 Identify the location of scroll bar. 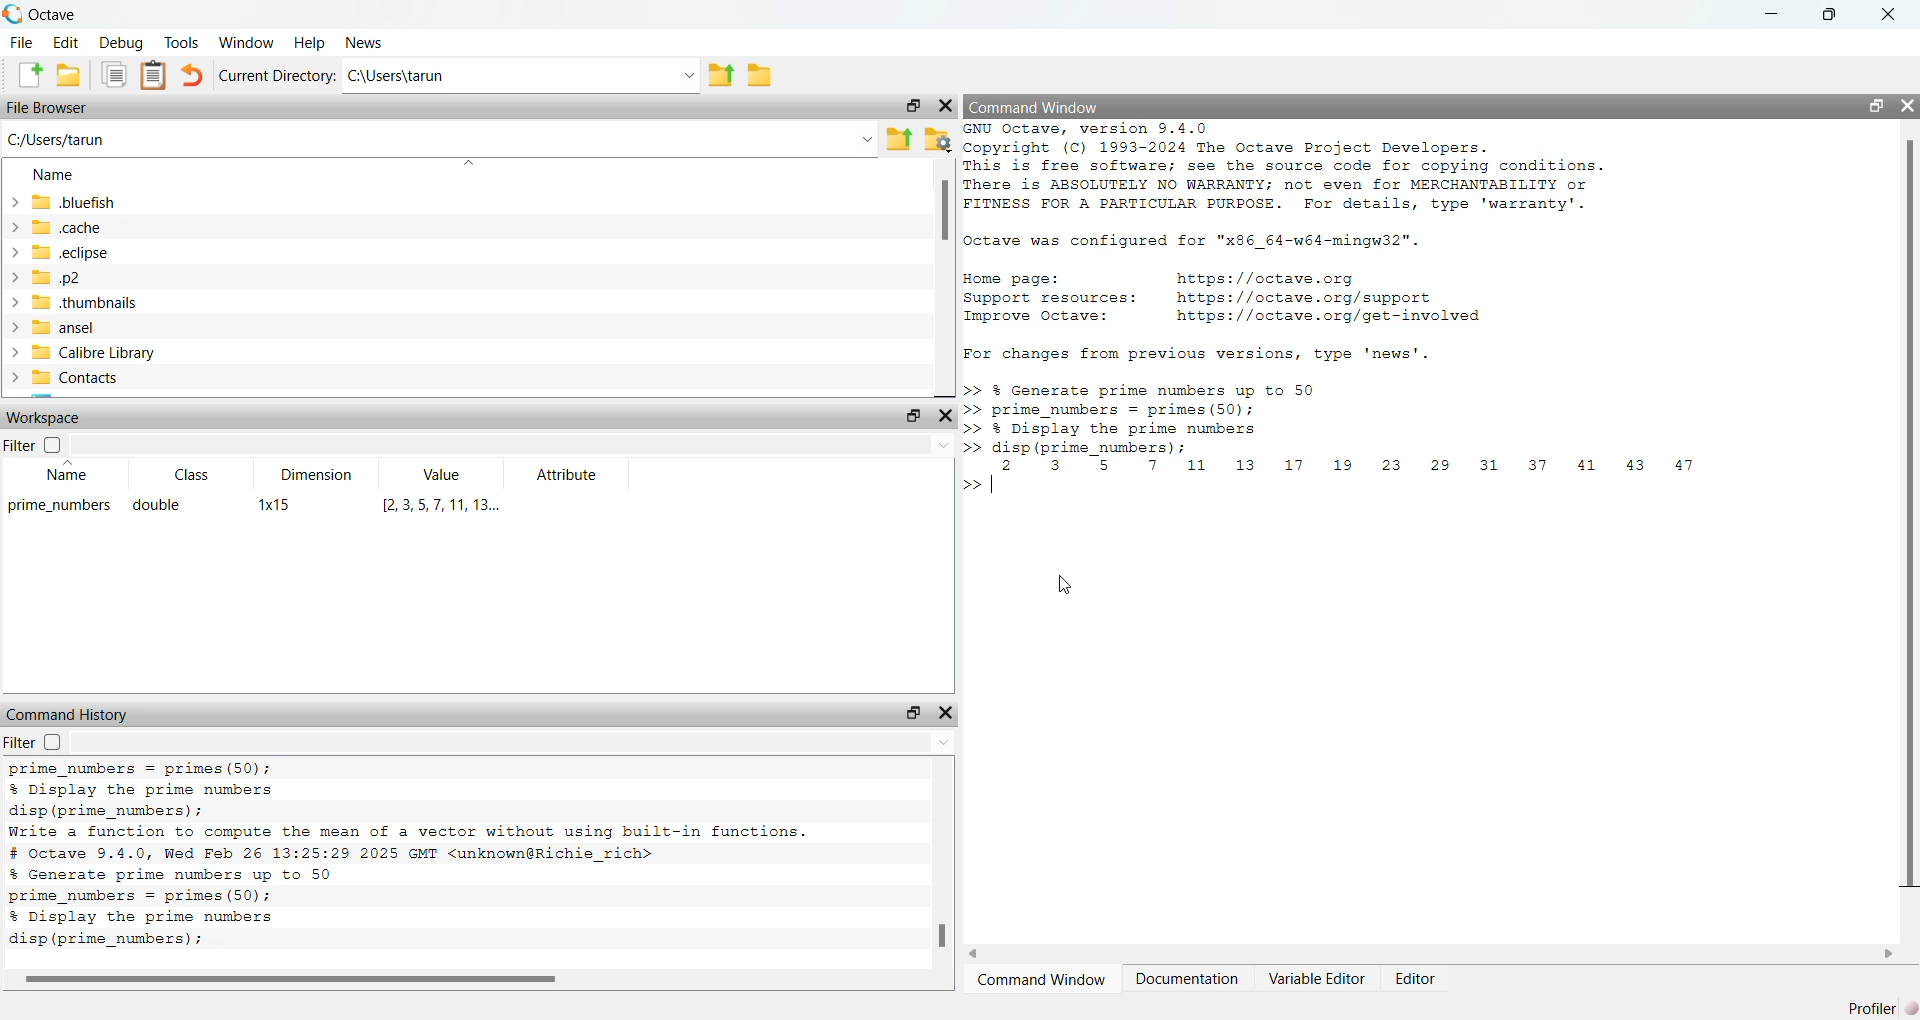
(297, 981).